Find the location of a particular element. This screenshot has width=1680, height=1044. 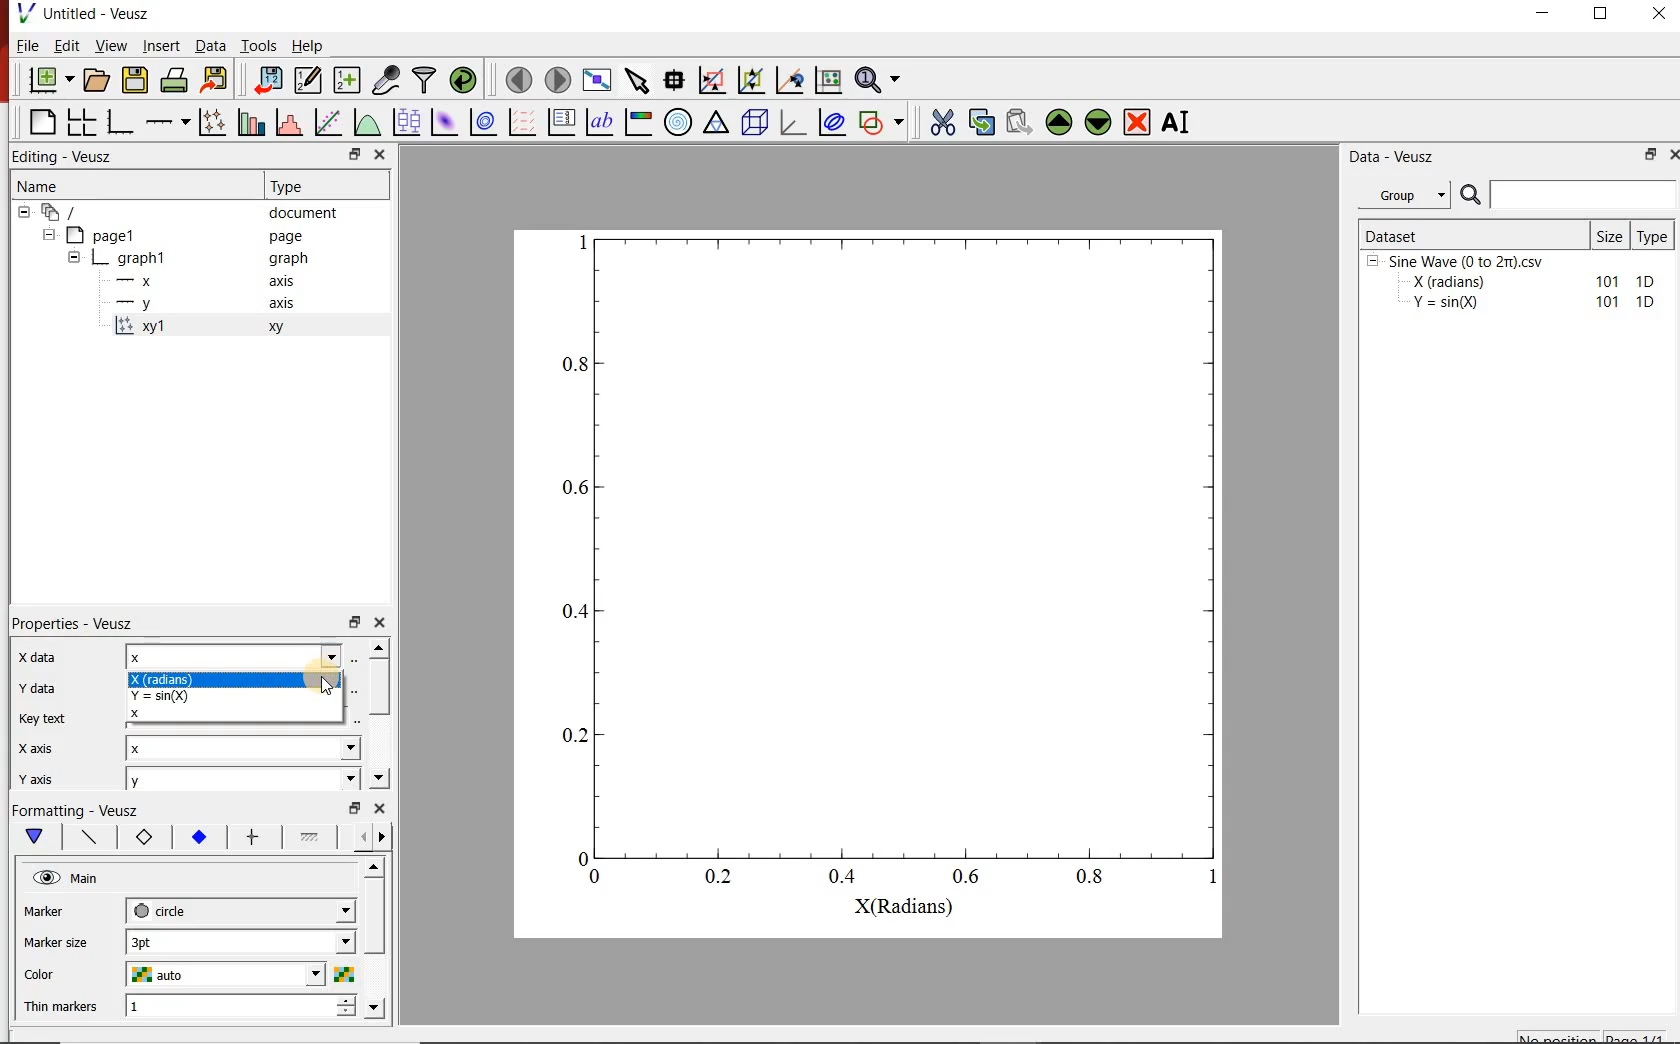

Auto is located at coordinates (240, 687).